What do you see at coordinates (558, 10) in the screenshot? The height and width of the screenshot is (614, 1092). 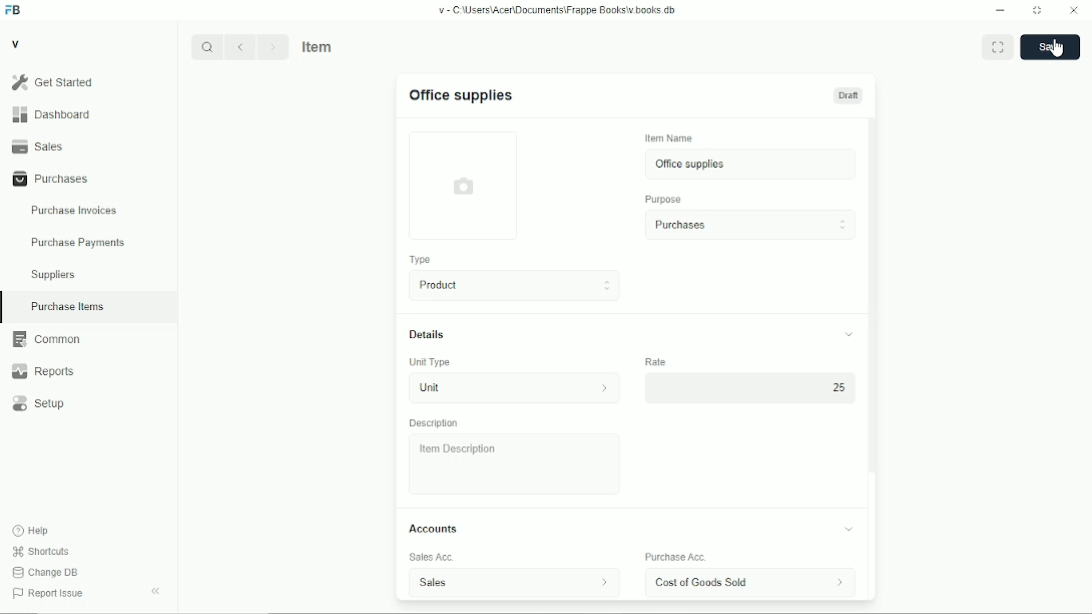 I see `v-C:\Users\Acer\Documents\Frappe books\v.books.db` at bounding box center [558, 10].